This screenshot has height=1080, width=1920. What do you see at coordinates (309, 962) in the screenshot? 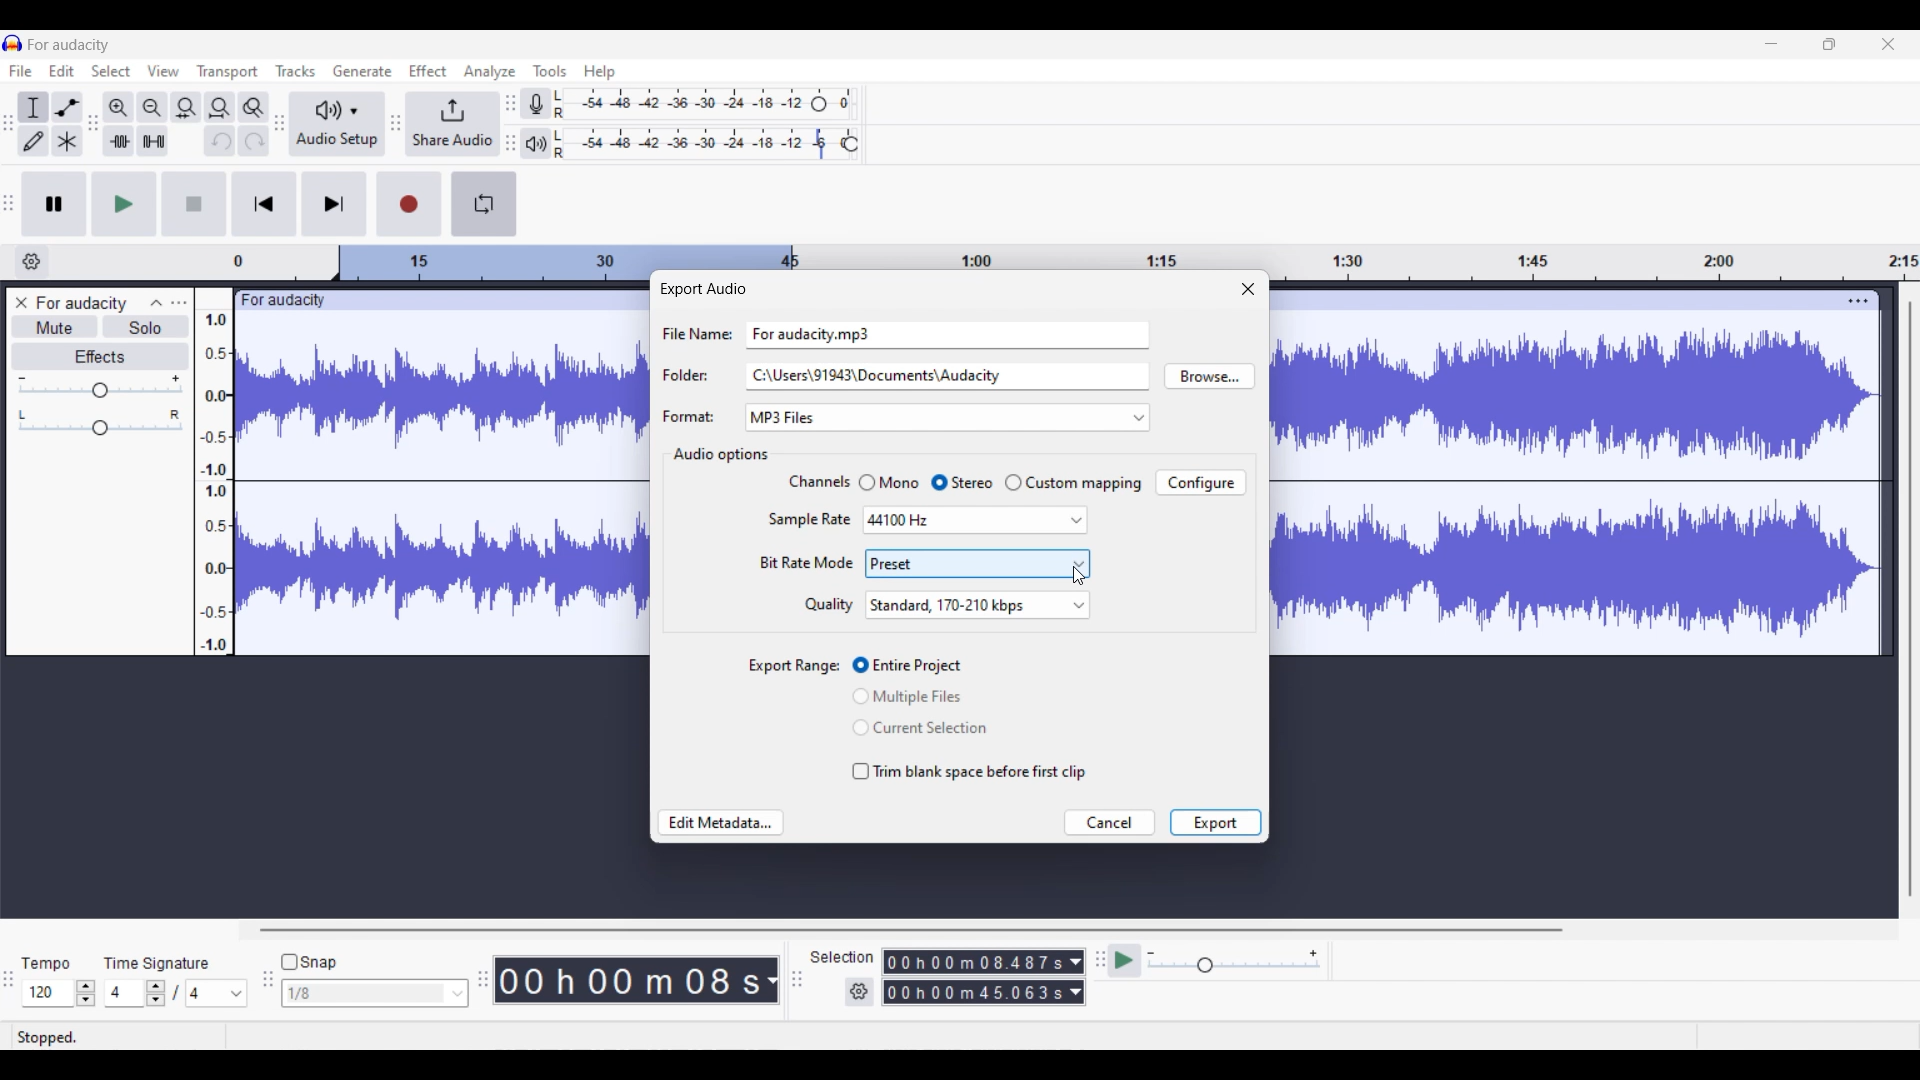
I see `Toggle for snap` at bounding box center [309, 962].